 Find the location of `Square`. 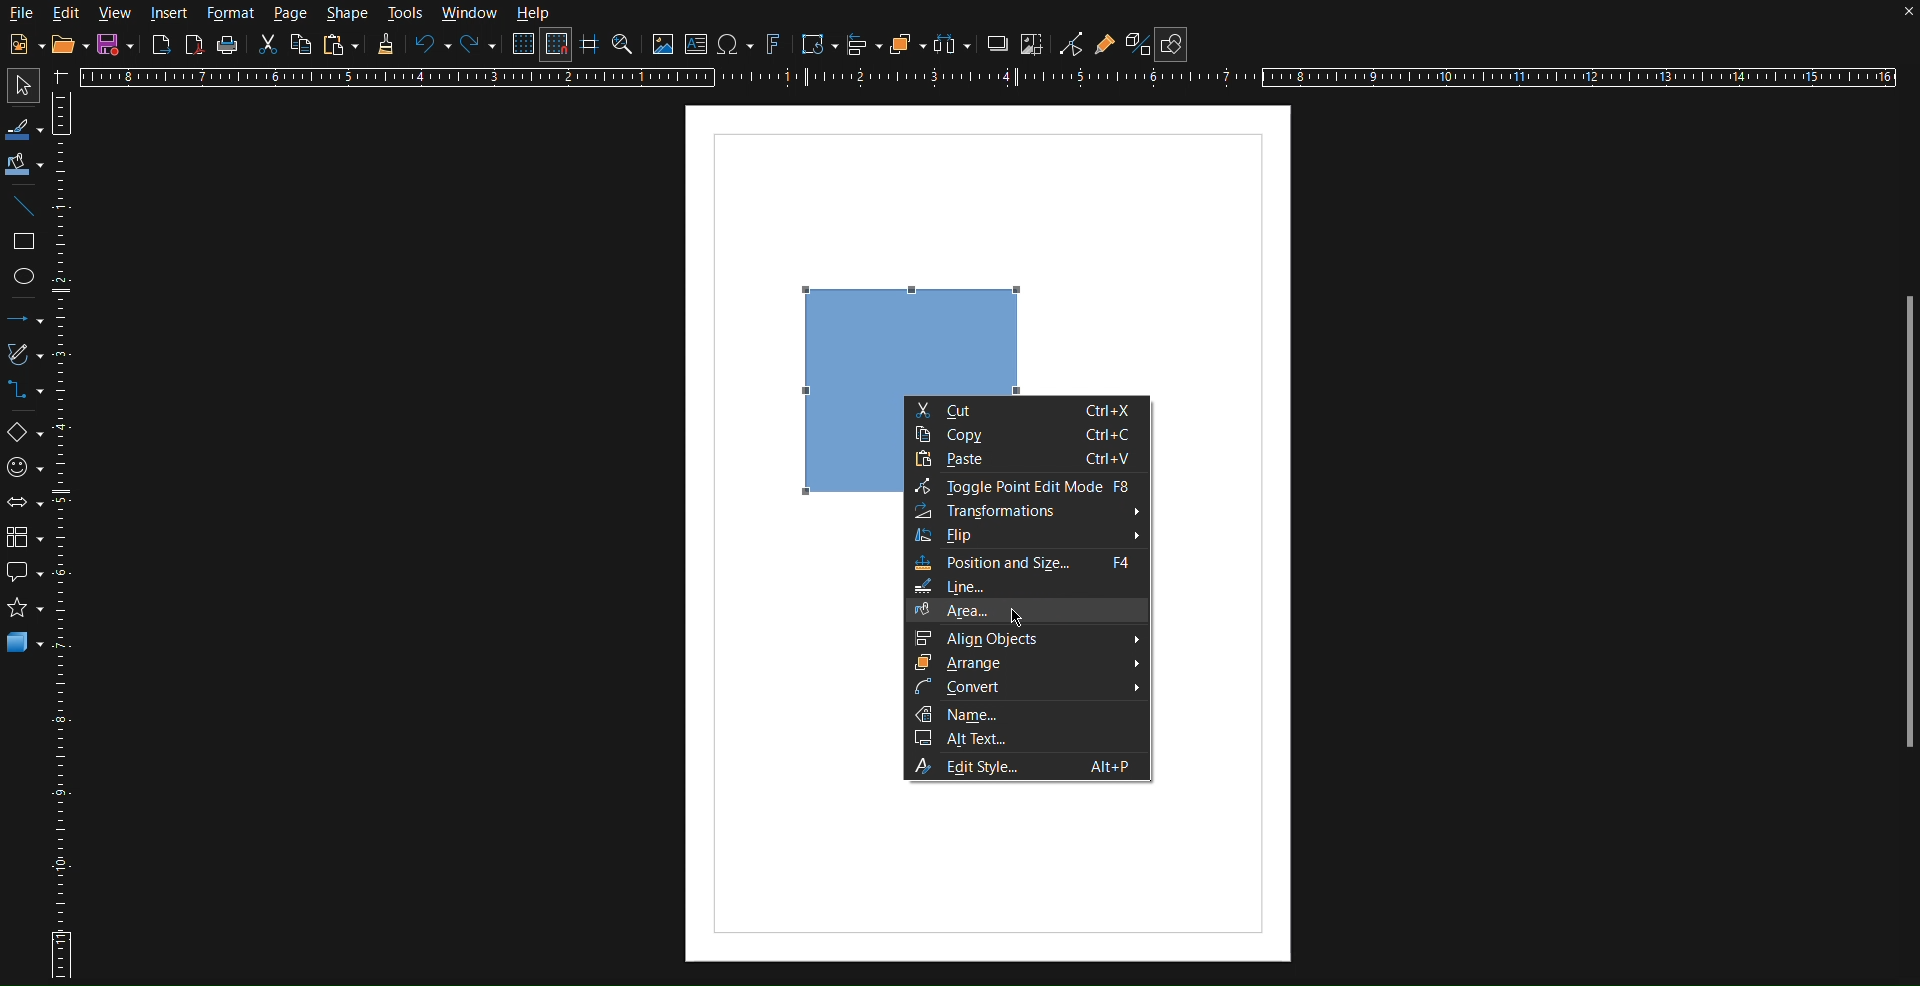

Square is located at coordinates (24, 241).